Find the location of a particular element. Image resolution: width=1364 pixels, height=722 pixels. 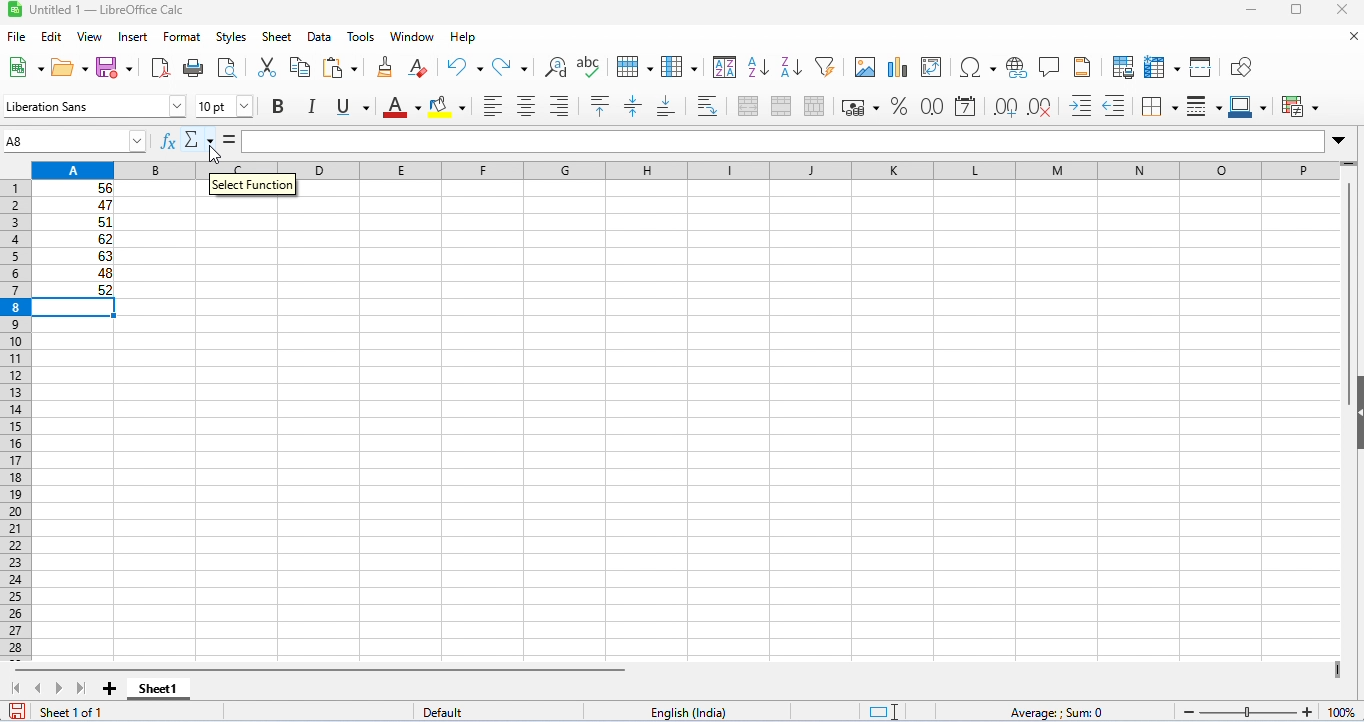

drag to view rows is located at coordinates (1348, 166).